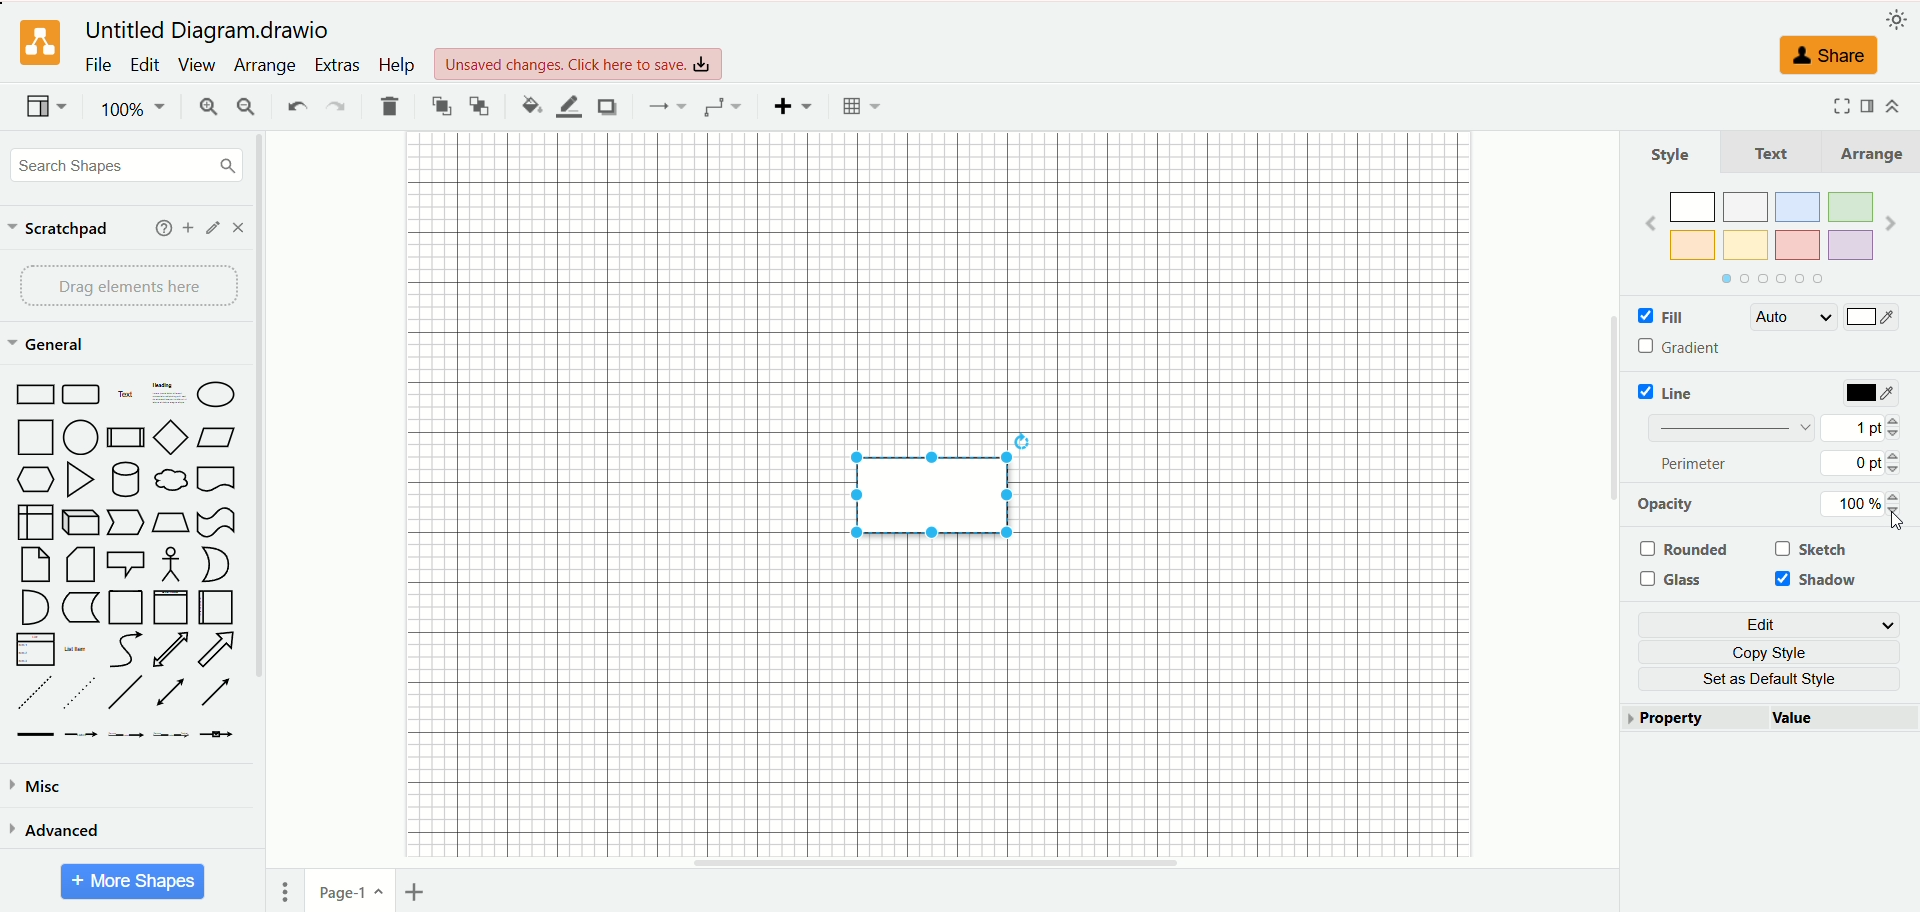  What do you see at coordinates (443, 105) in the screenshot?
I see `to front` at bounding box center [443, 105].